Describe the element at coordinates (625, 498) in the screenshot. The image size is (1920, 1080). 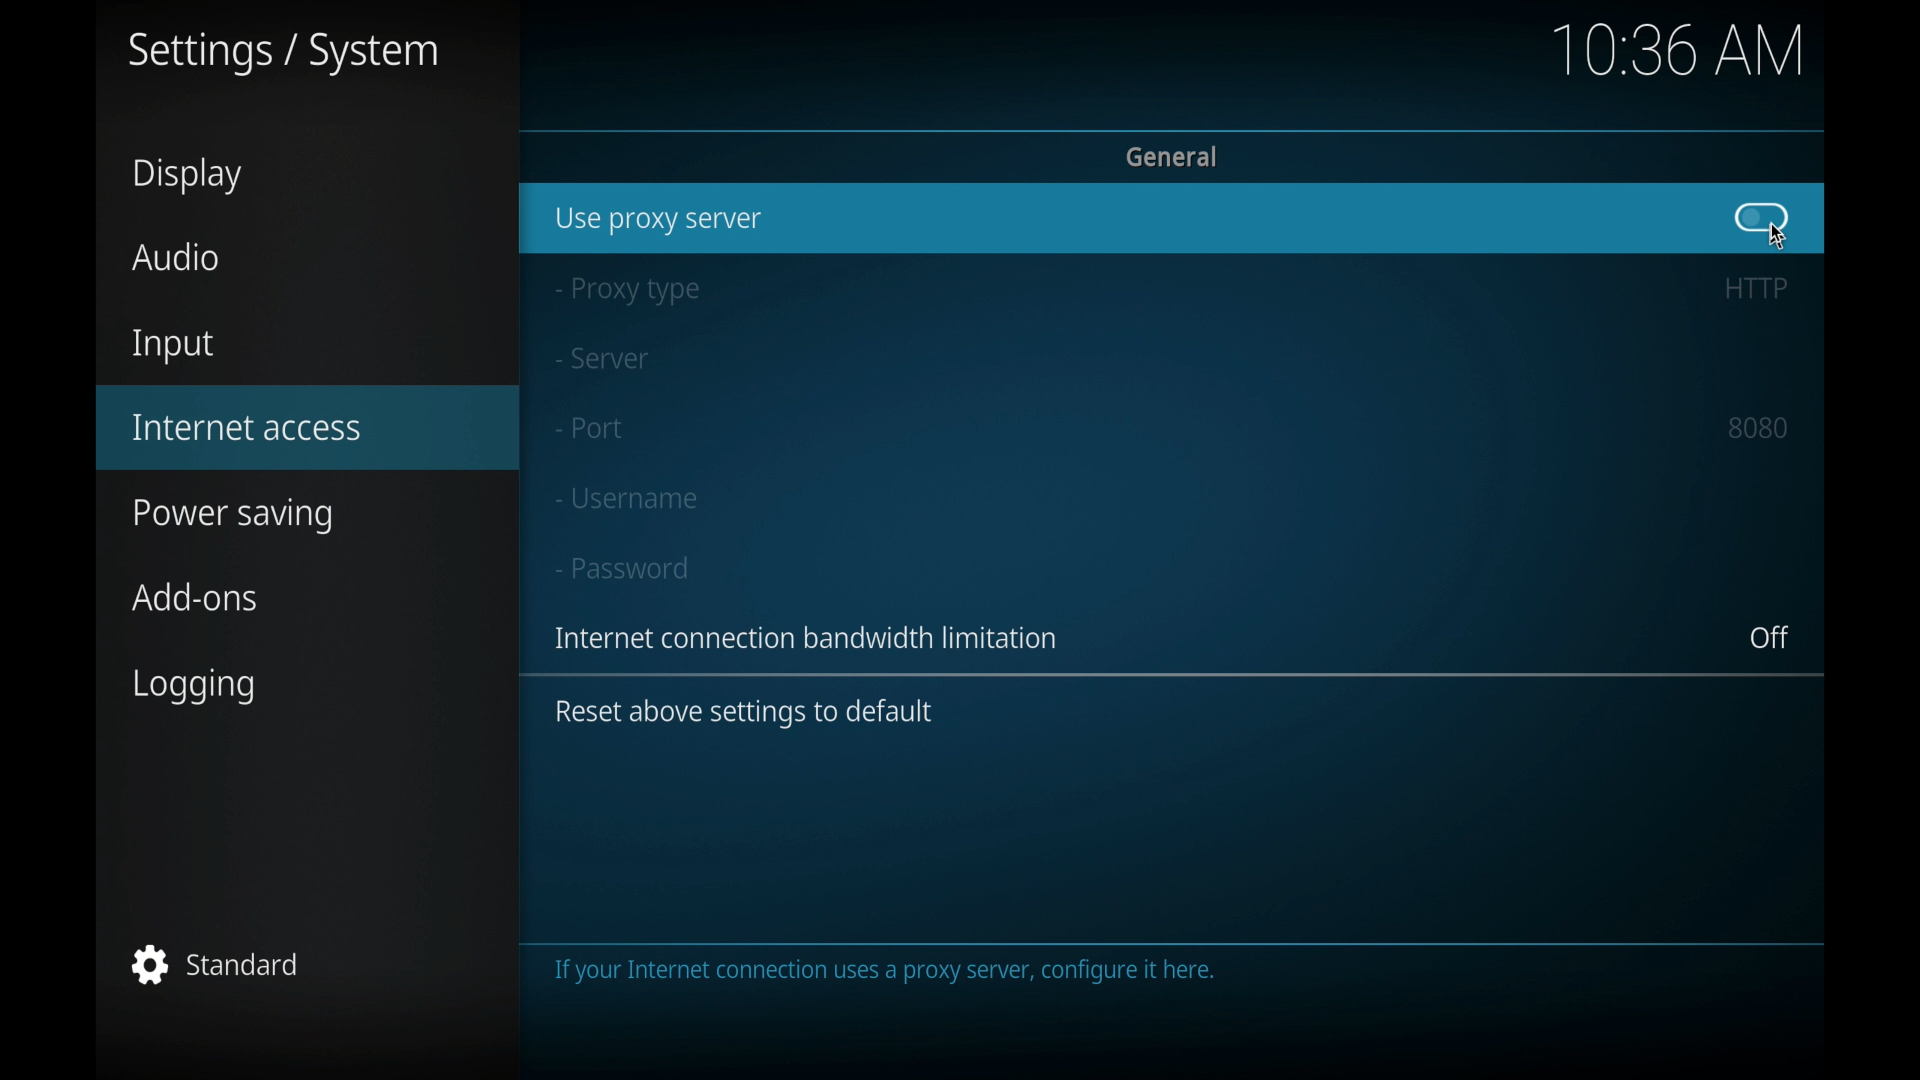
I see `username` at that location.